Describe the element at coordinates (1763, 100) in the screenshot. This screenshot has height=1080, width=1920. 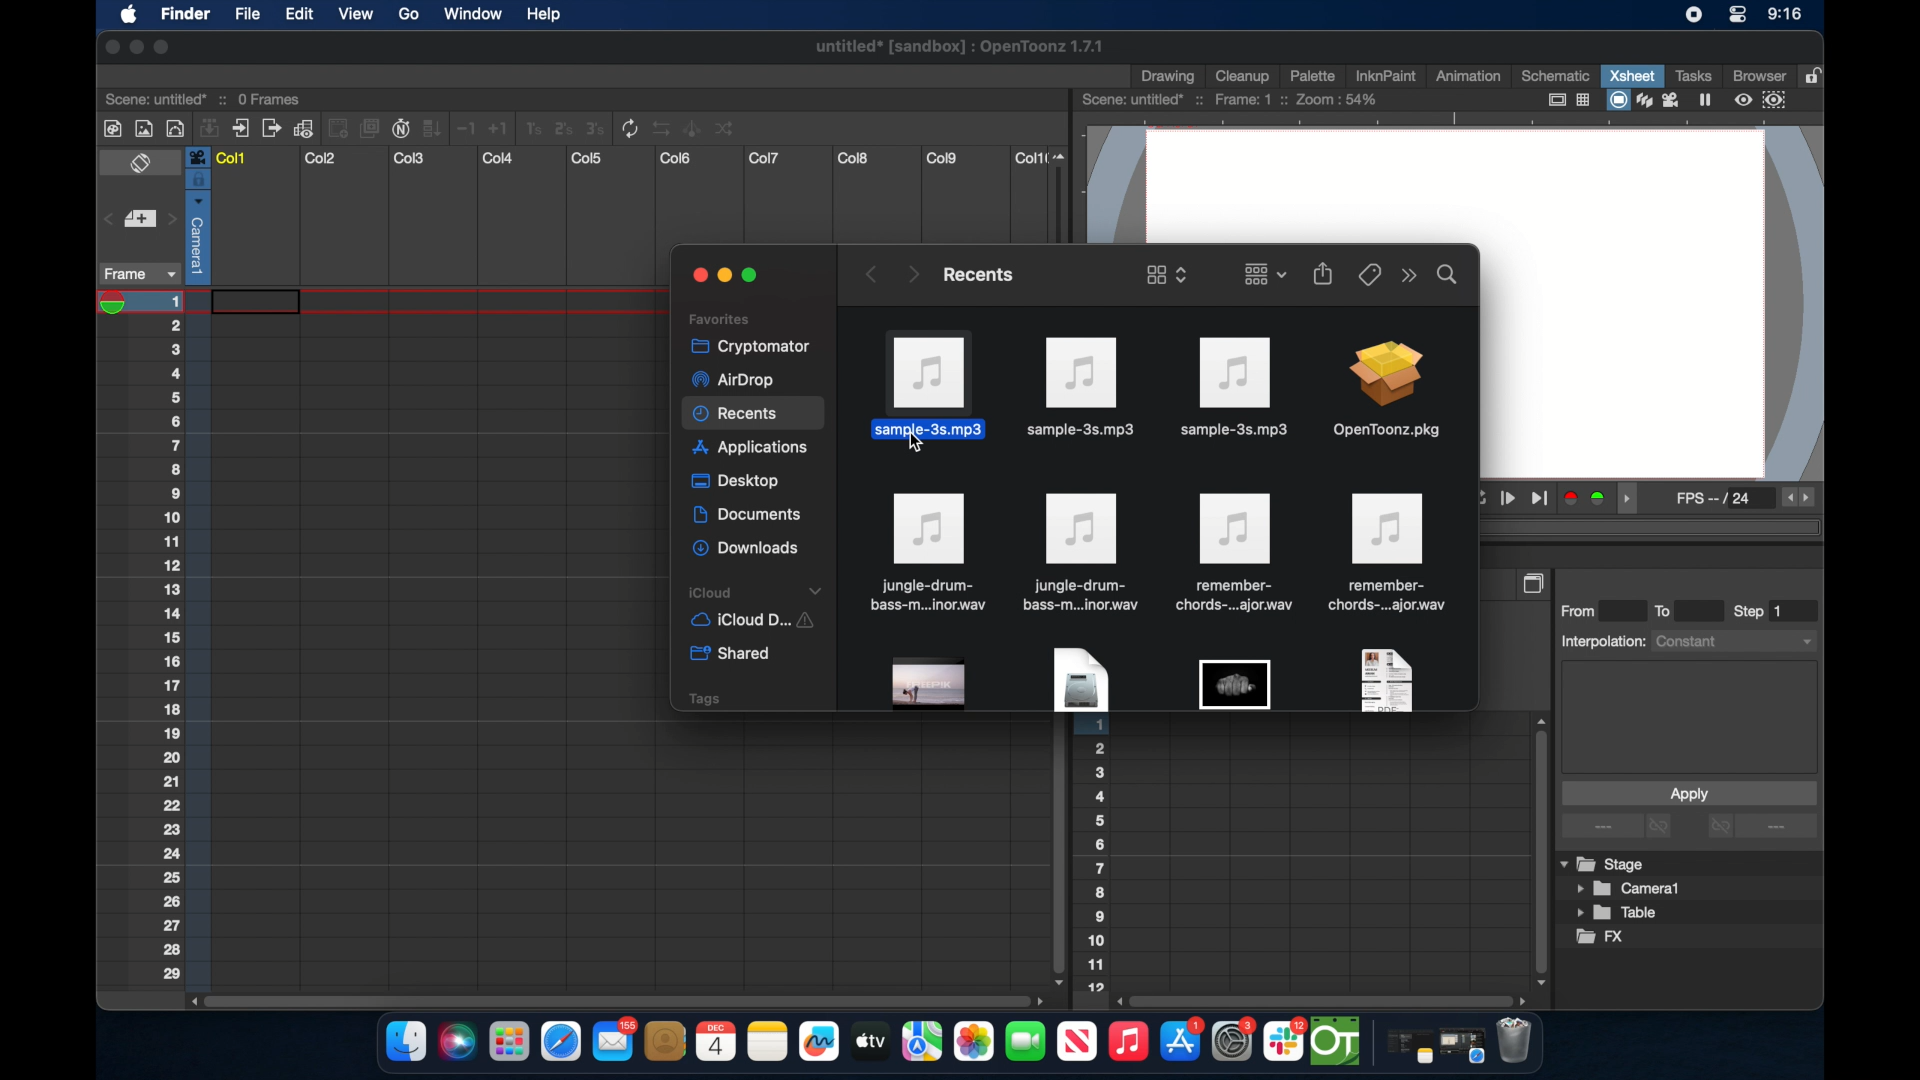
I see `preview` at that location.